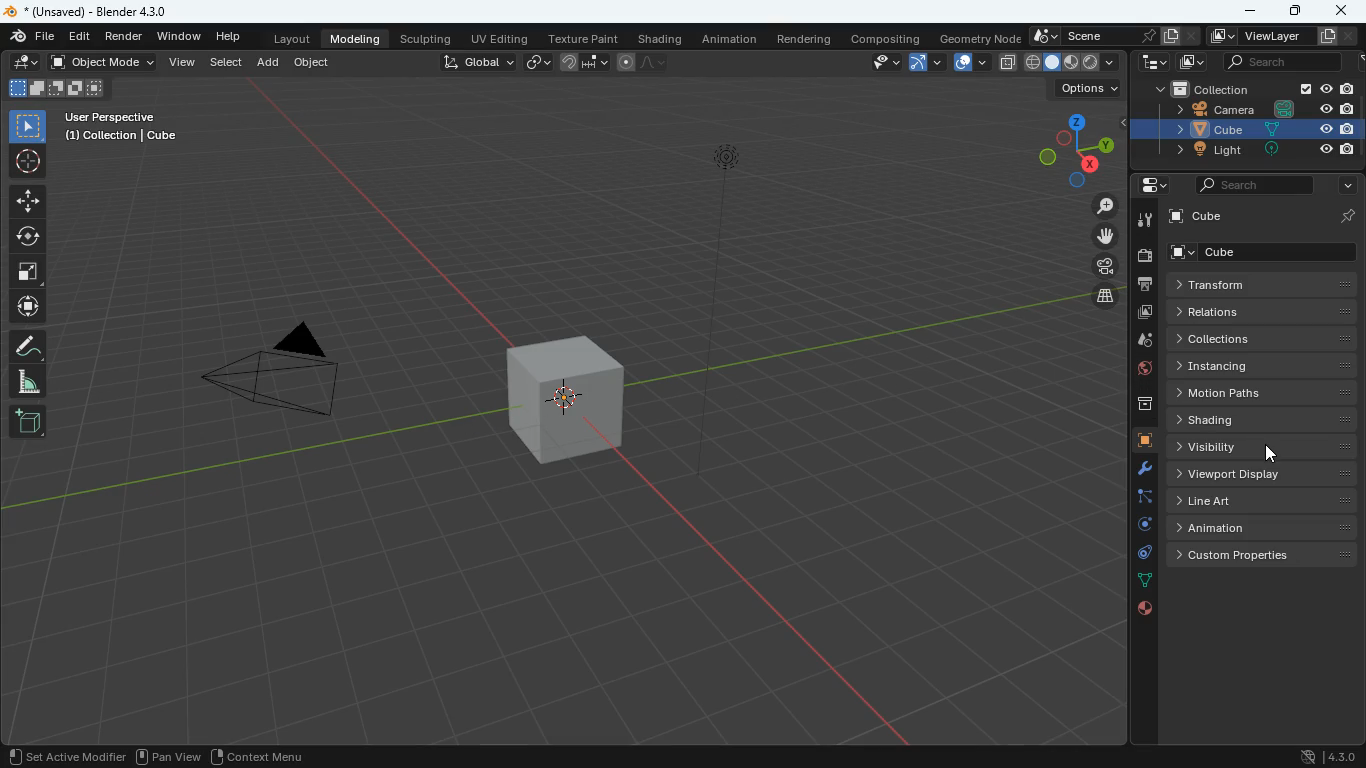 The height and width of the screenshot is (768, 1366). Describe the element at coordinates (1280, 63) in the screenshot. I see `search` at that location.